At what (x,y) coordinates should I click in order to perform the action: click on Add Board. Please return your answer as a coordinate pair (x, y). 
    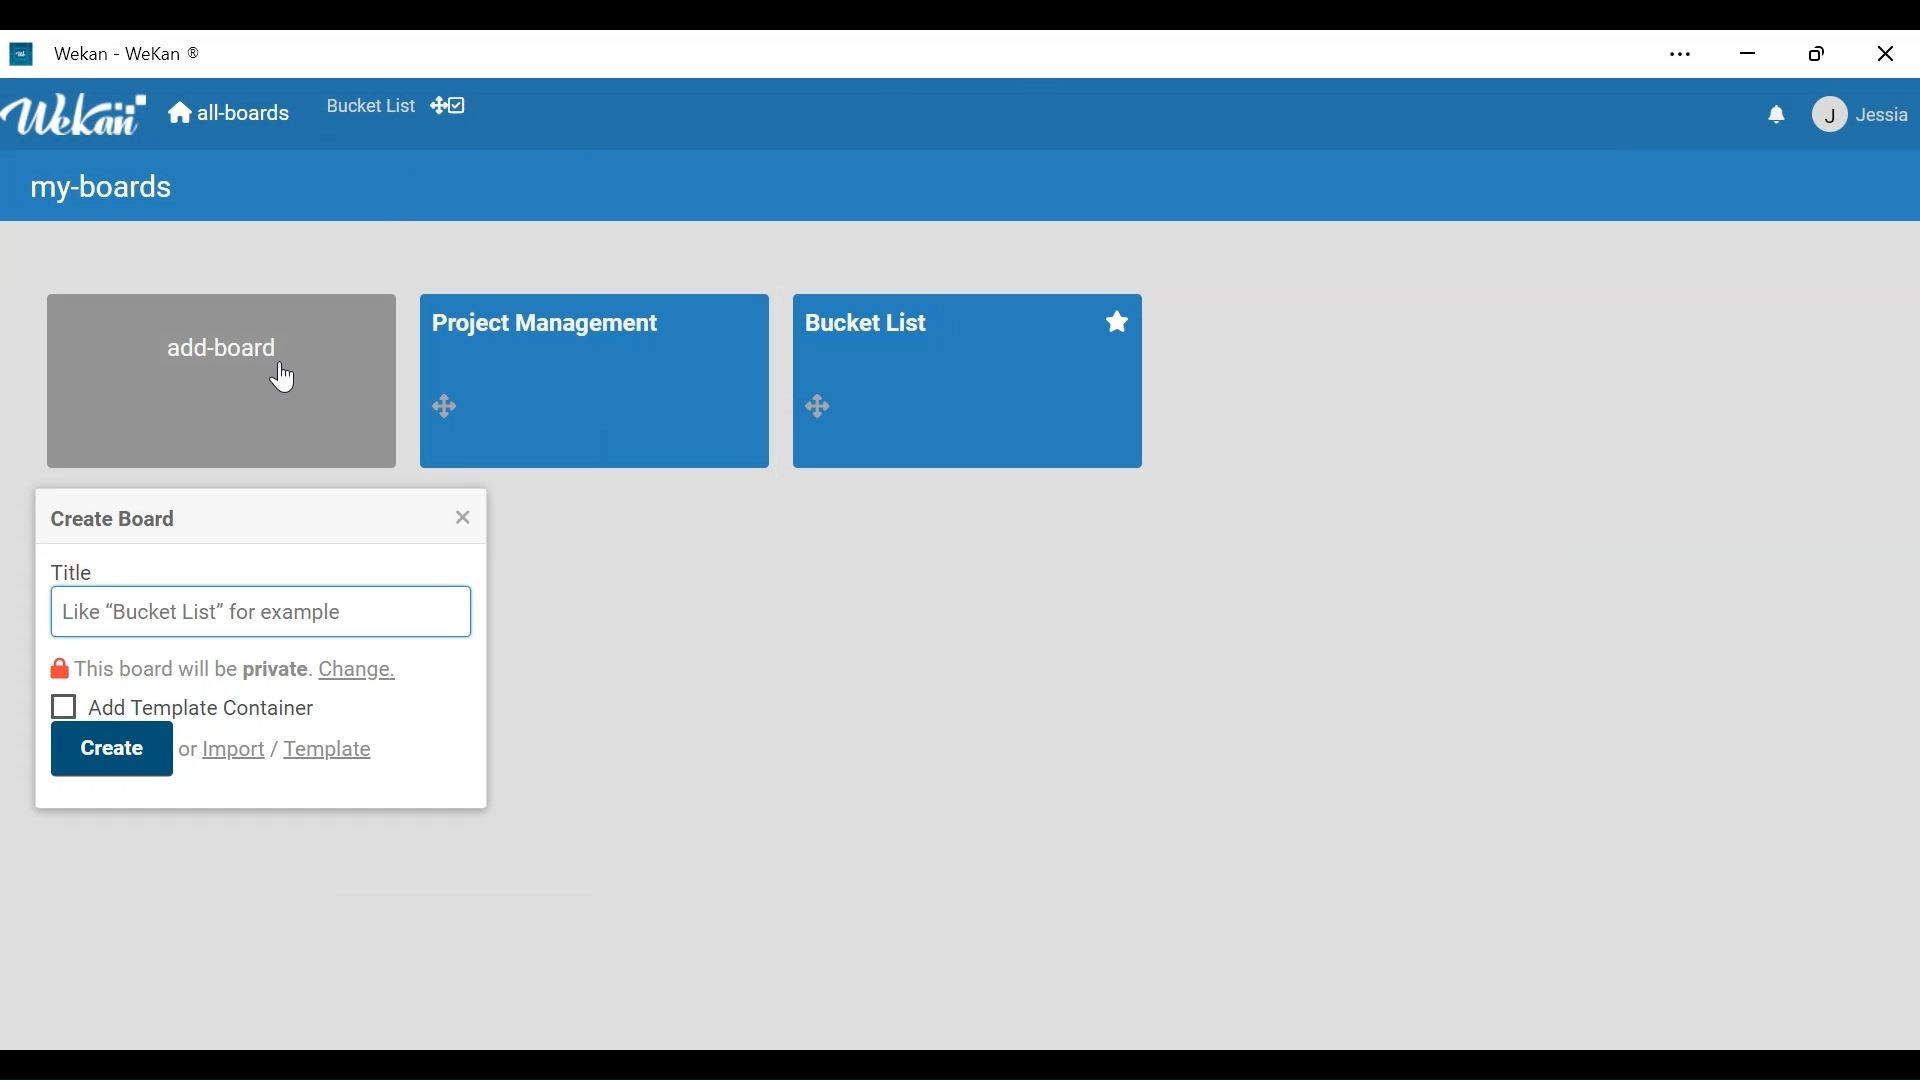
    Looking at the image, I should click on (221, 380).